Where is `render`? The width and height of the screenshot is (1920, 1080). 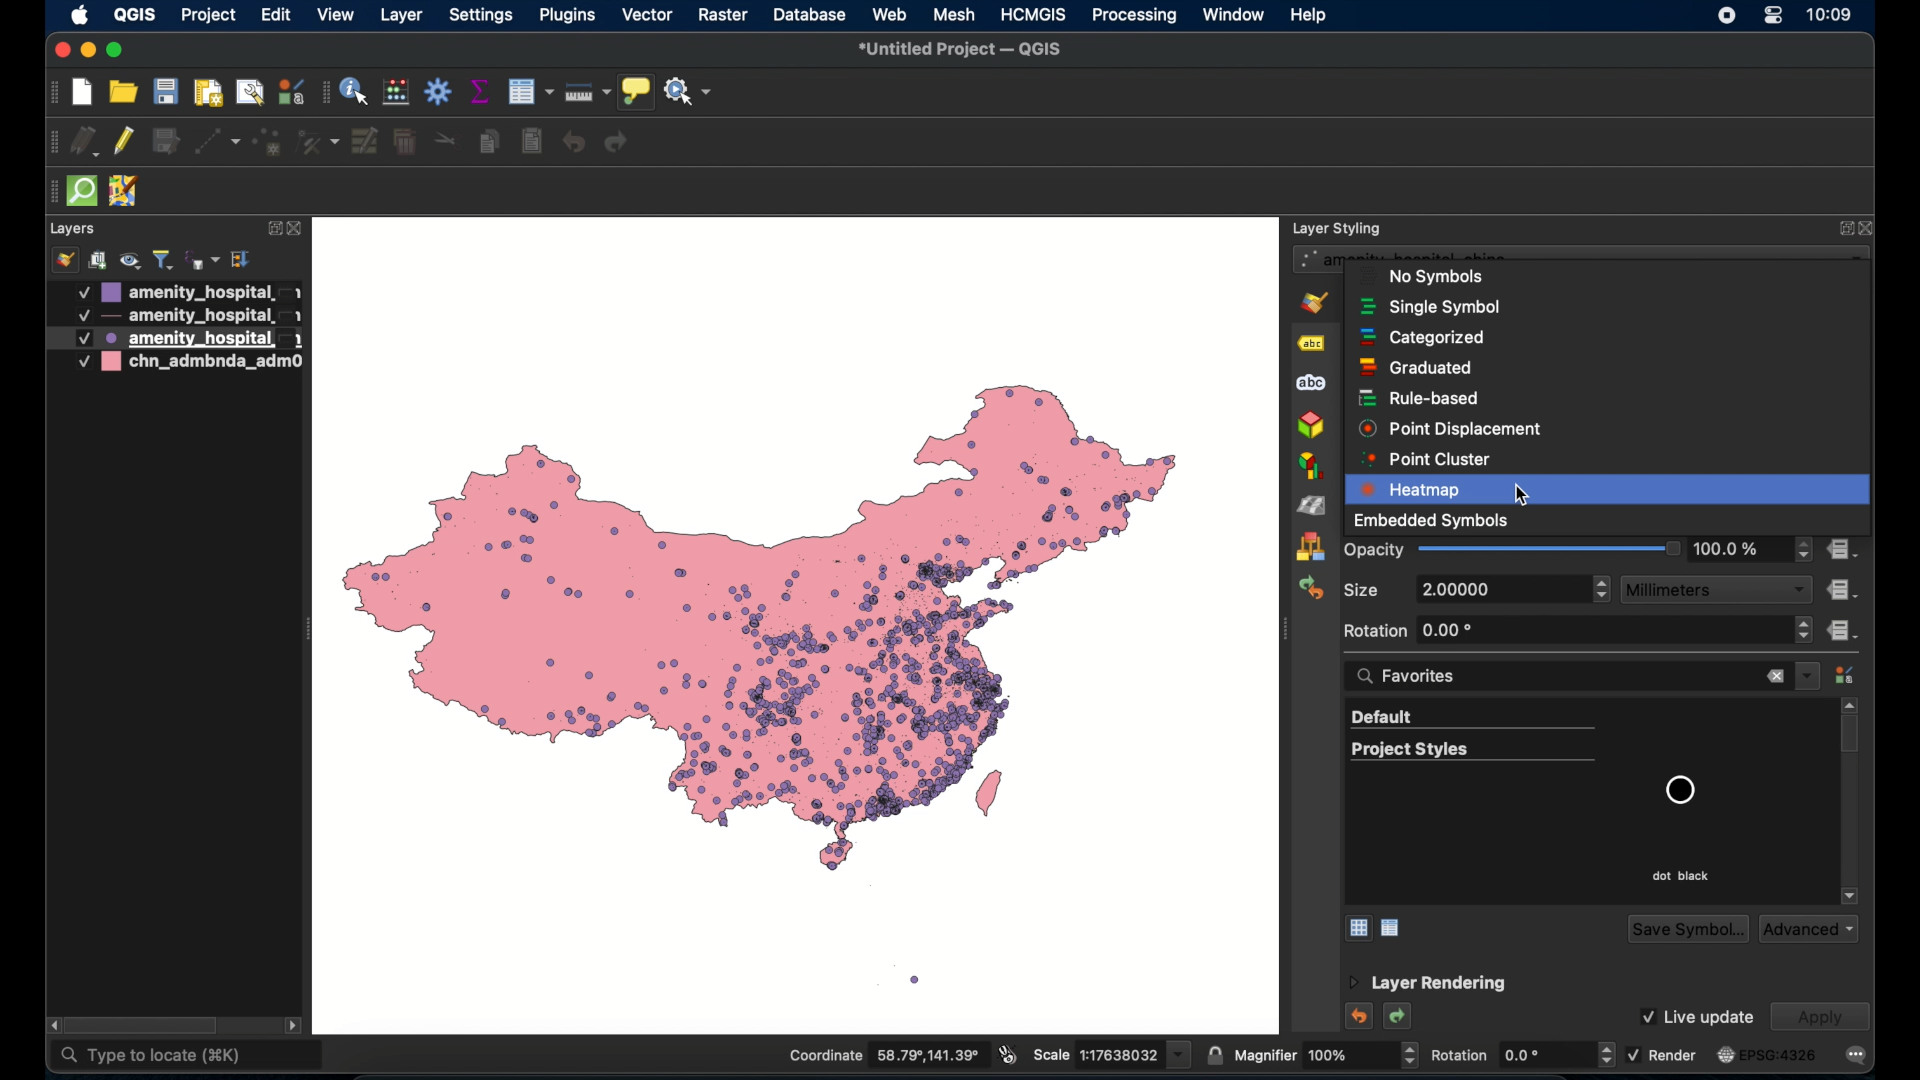
render is located at coordinates (1662, 1053).